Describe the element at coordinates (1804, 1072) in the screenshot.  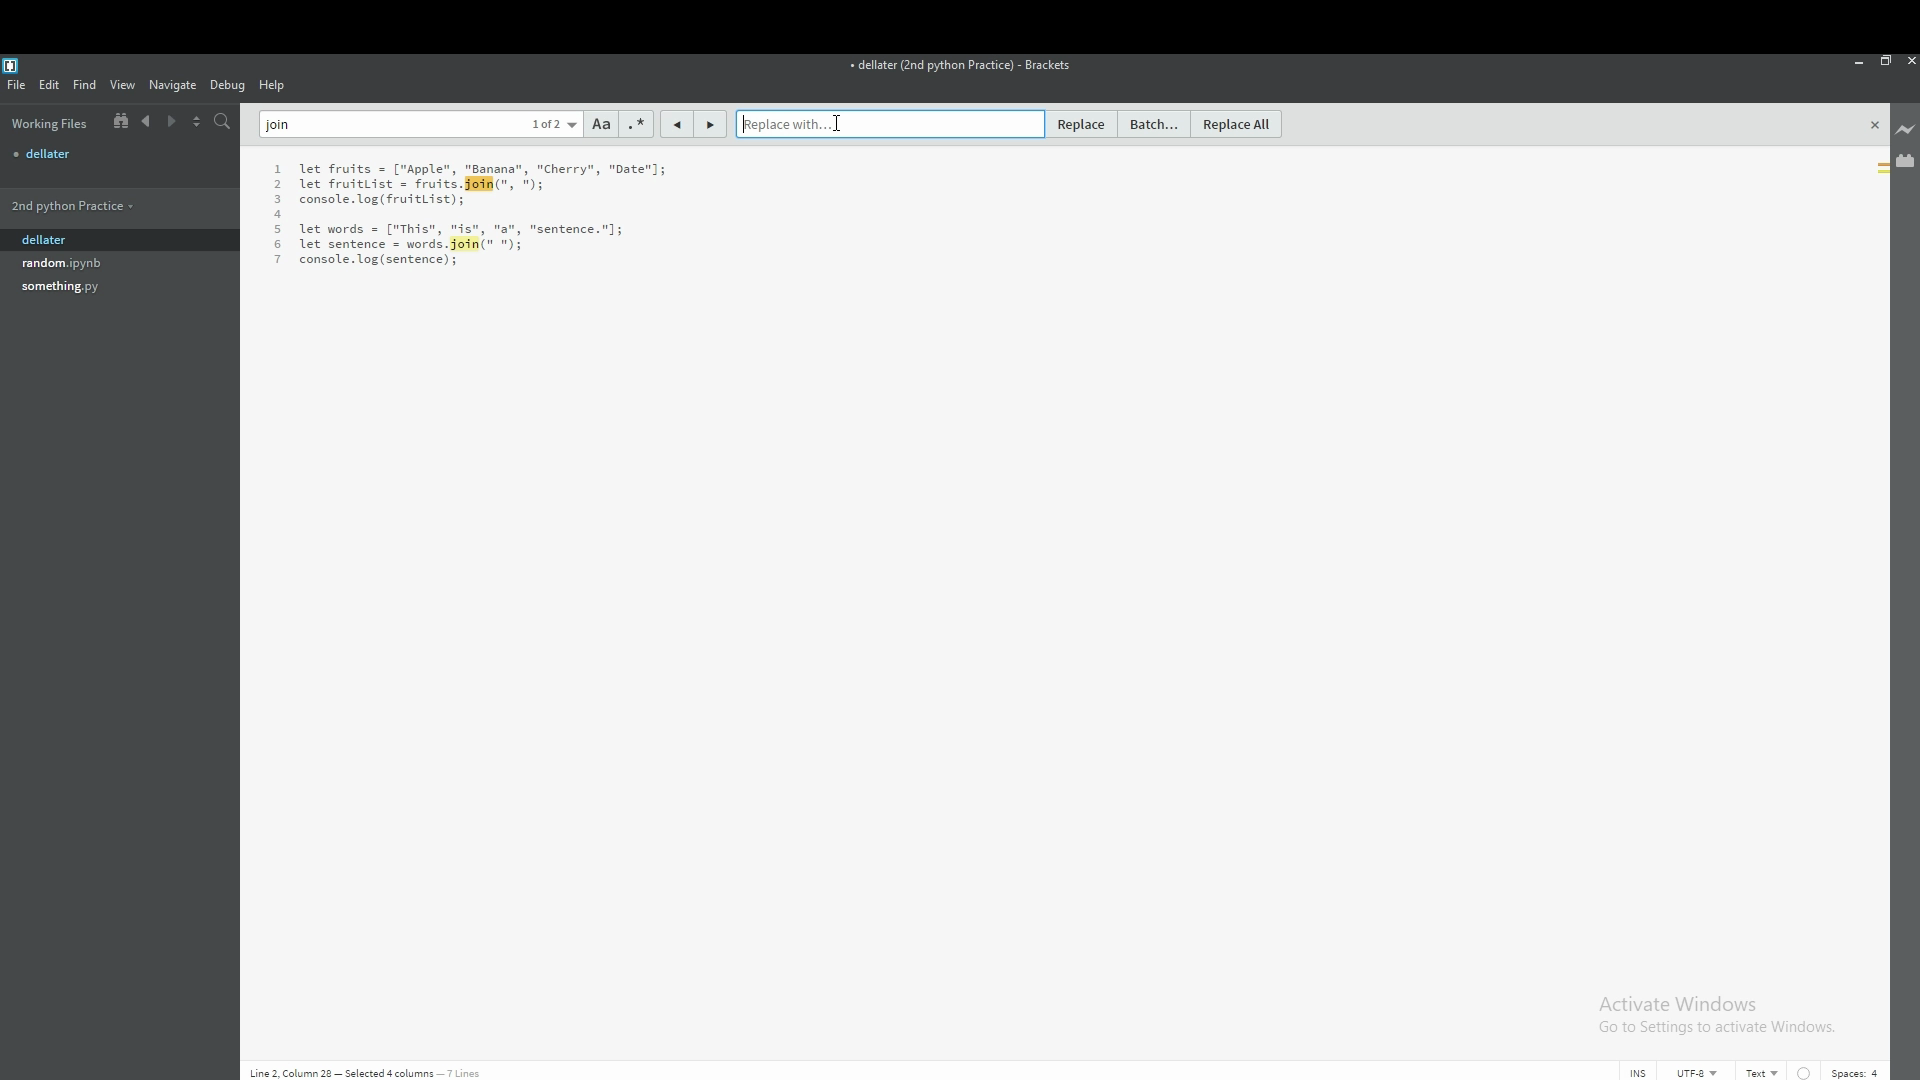
I see `indent` at that location.